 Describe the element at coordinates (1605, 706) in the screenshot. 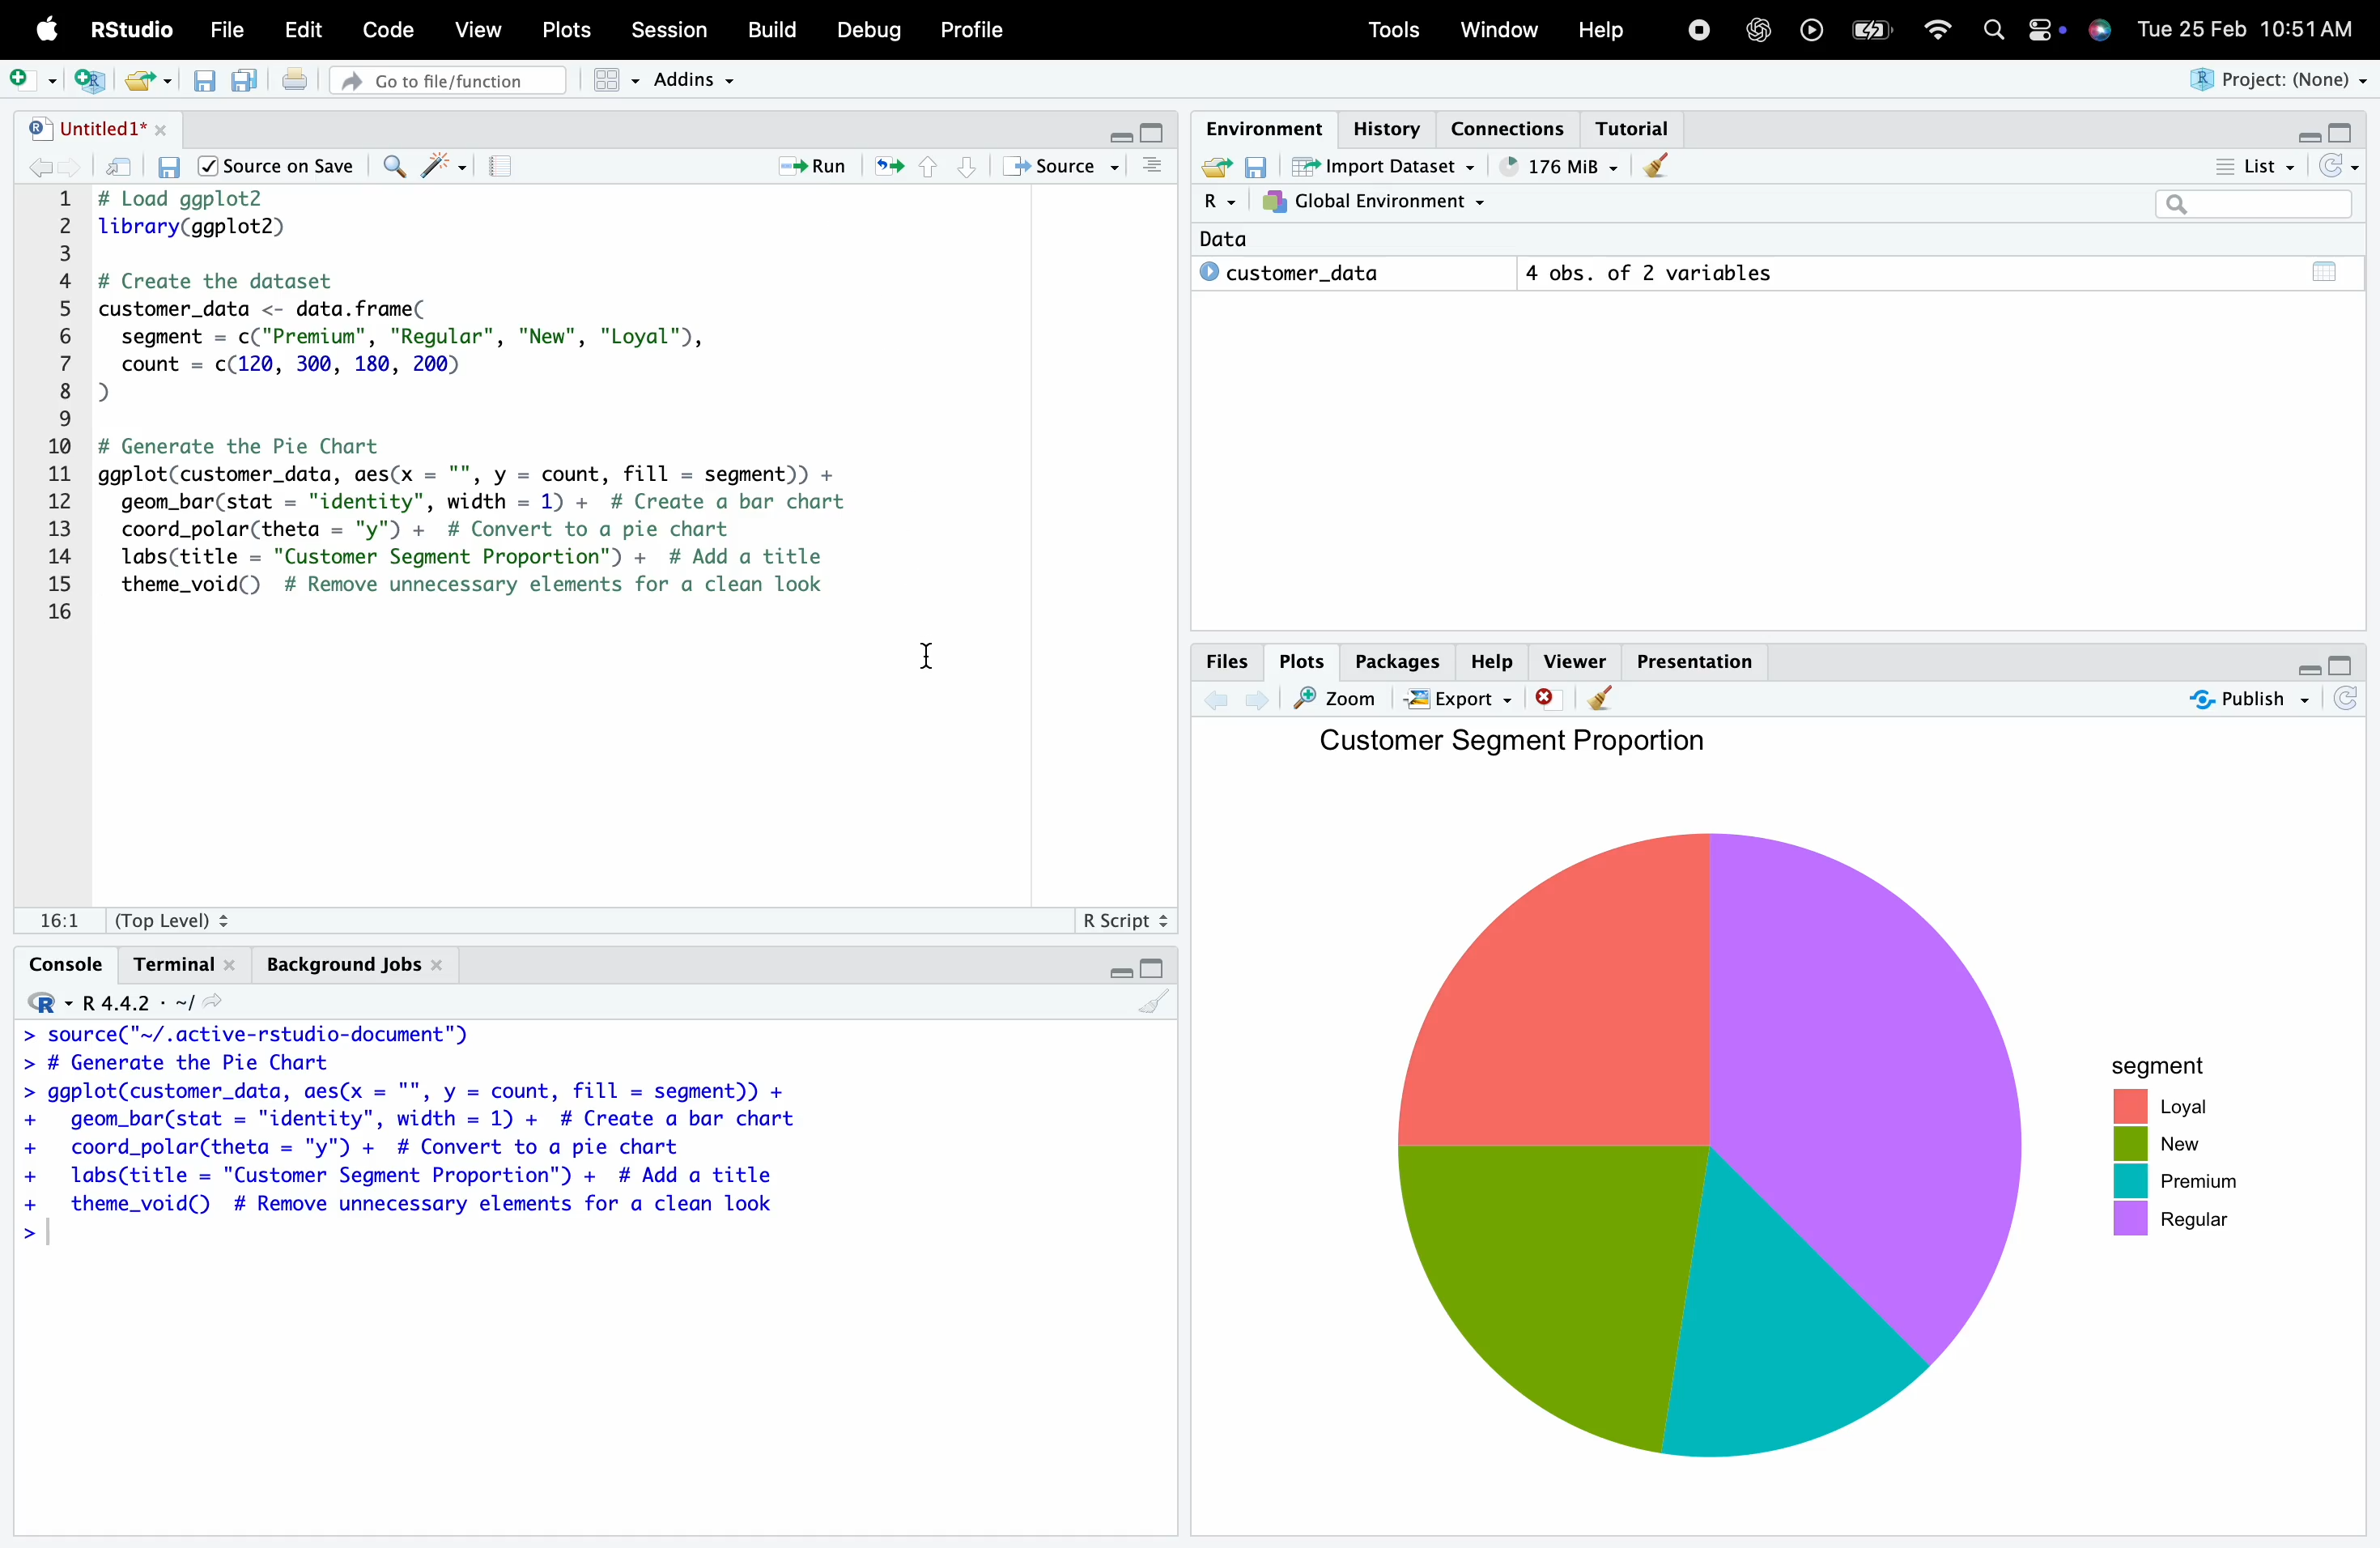

I see `clear` at that location.